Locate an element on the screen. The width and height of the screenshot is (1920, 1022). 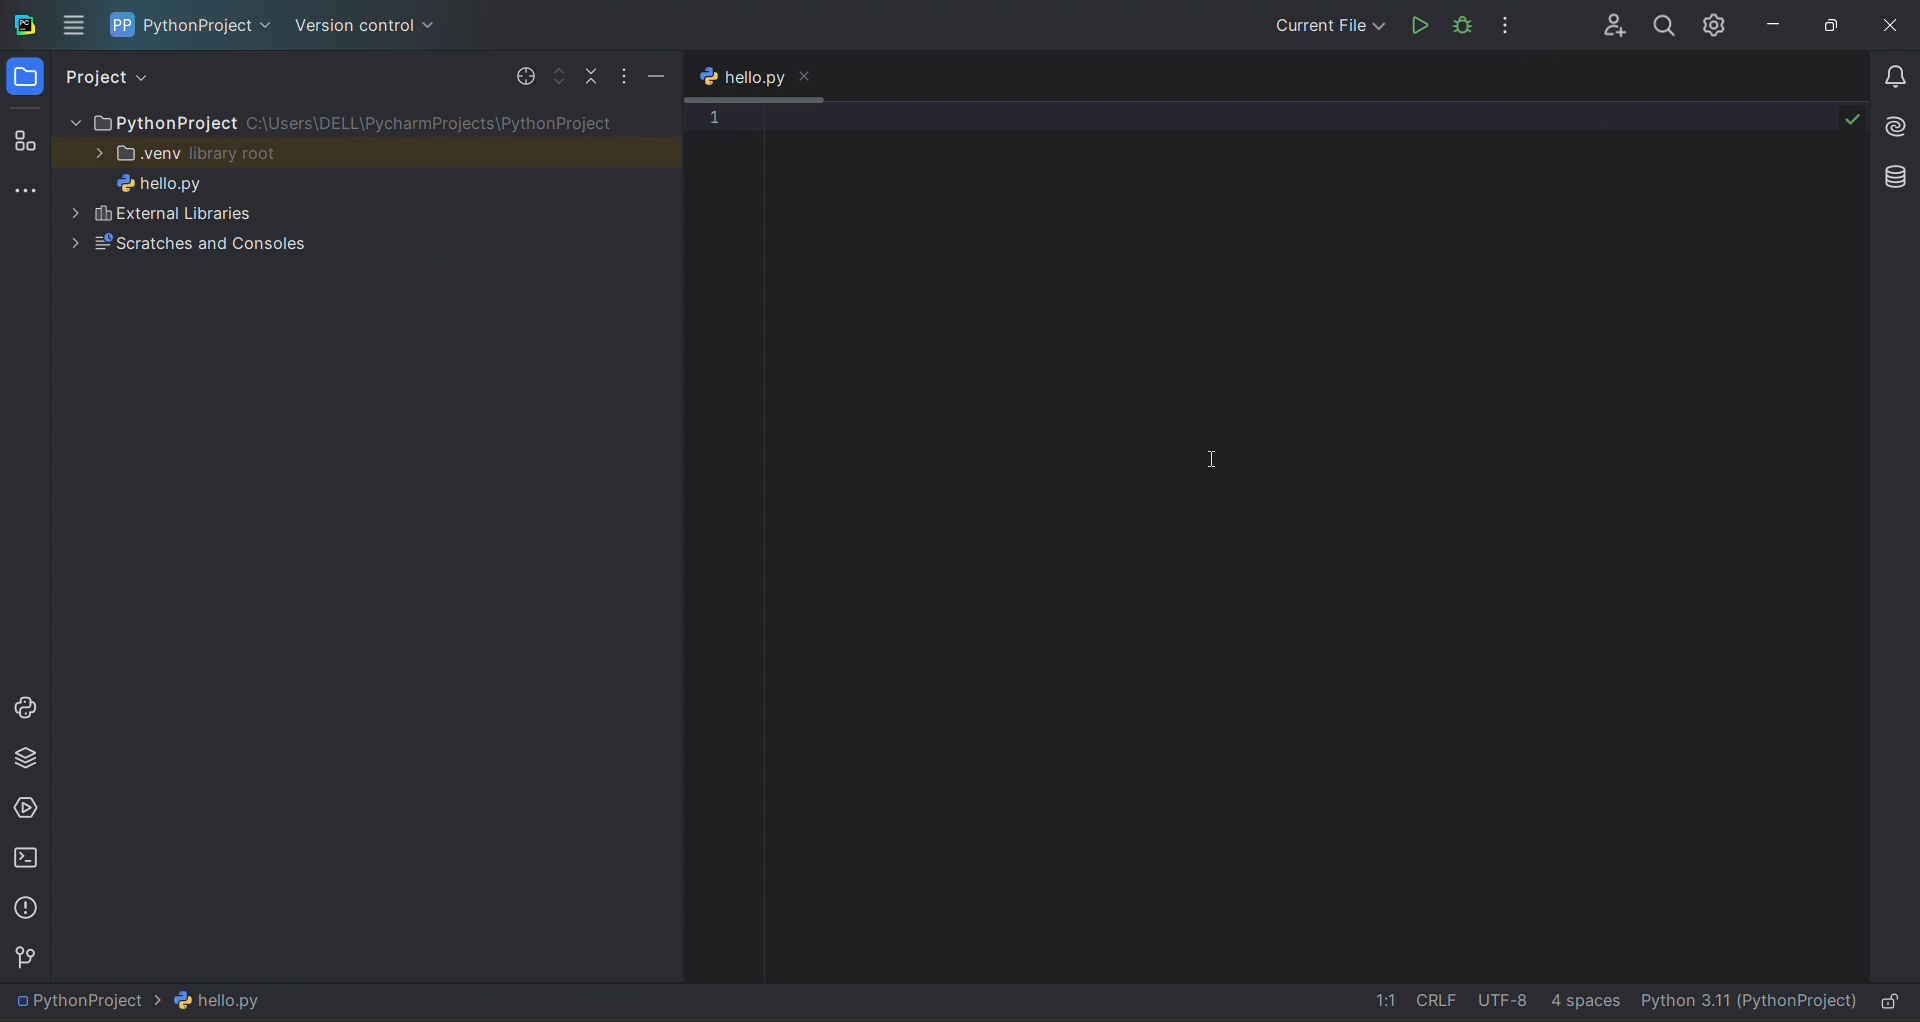
Scratches and Consoles is located at coordinates (212, 251).